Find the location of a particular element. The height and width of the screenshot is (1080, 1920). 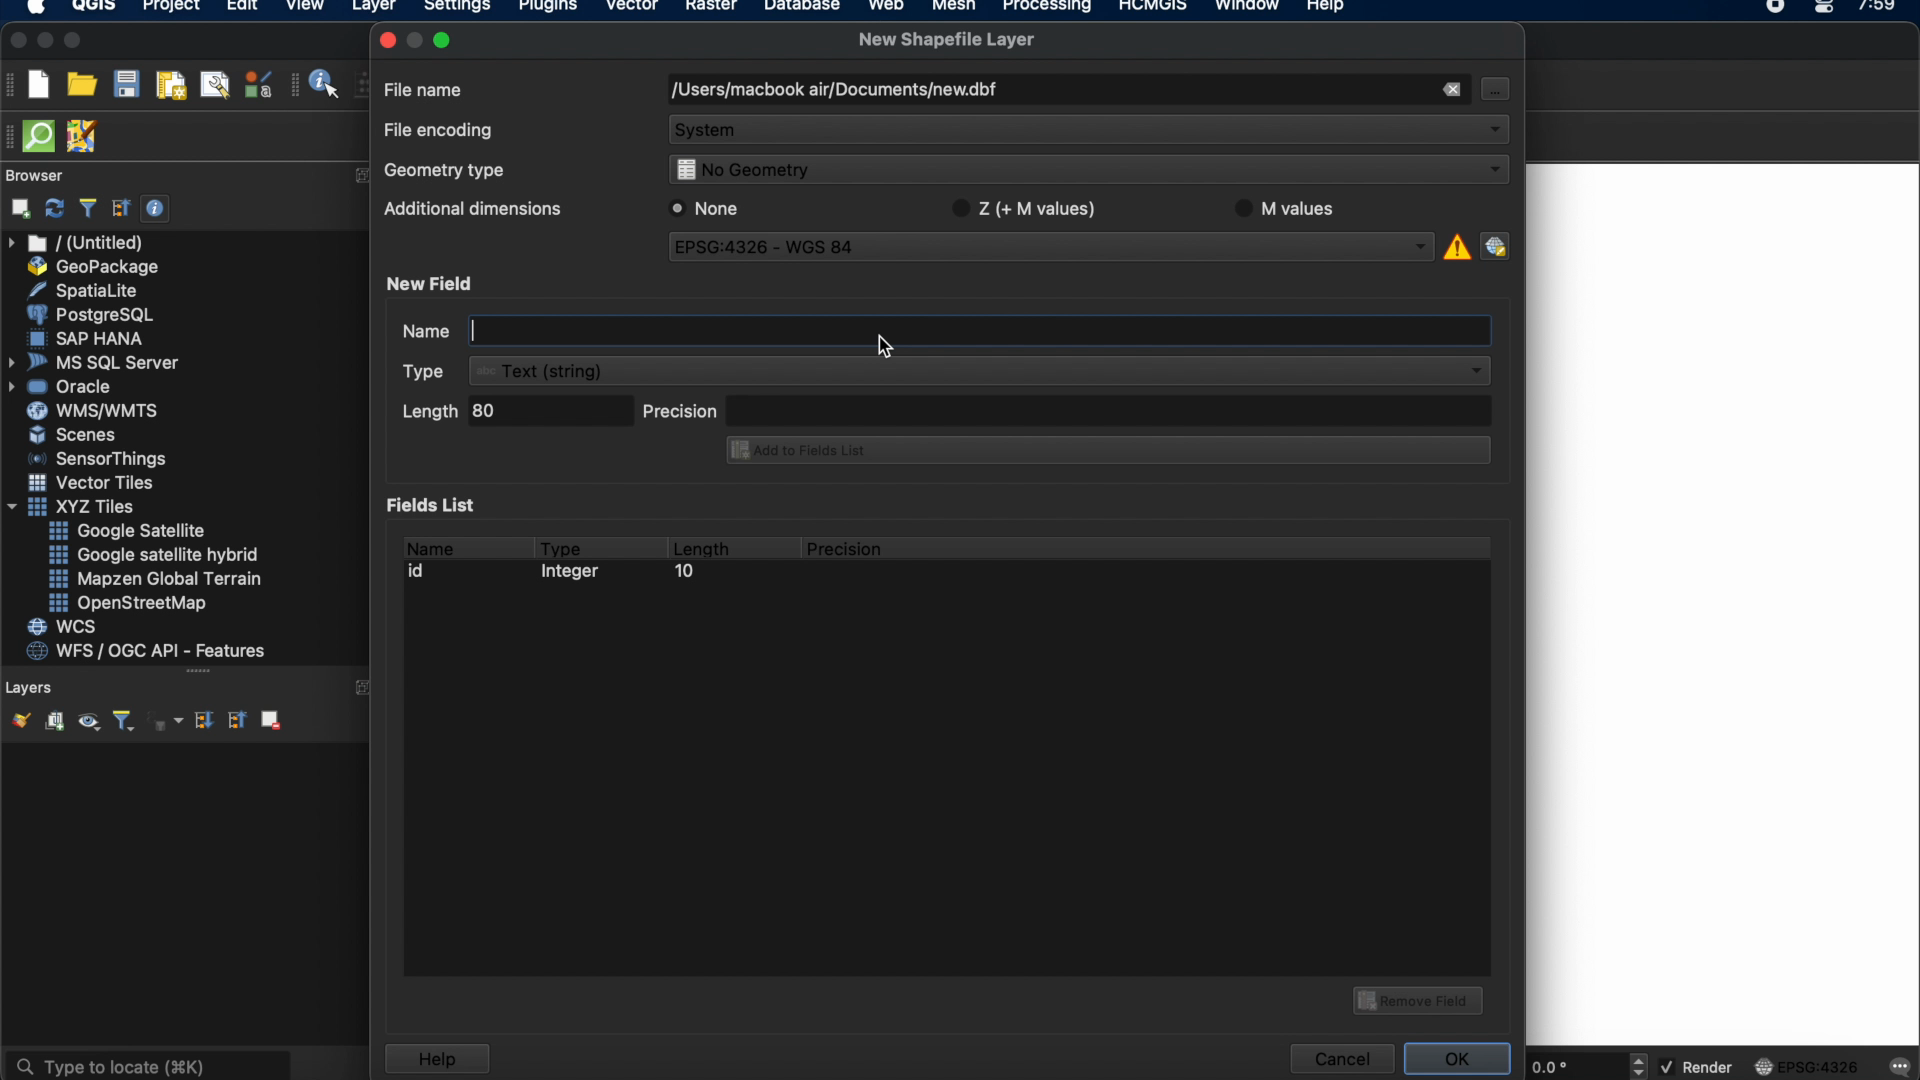

type to locate is located at coordinates (147, 1064).